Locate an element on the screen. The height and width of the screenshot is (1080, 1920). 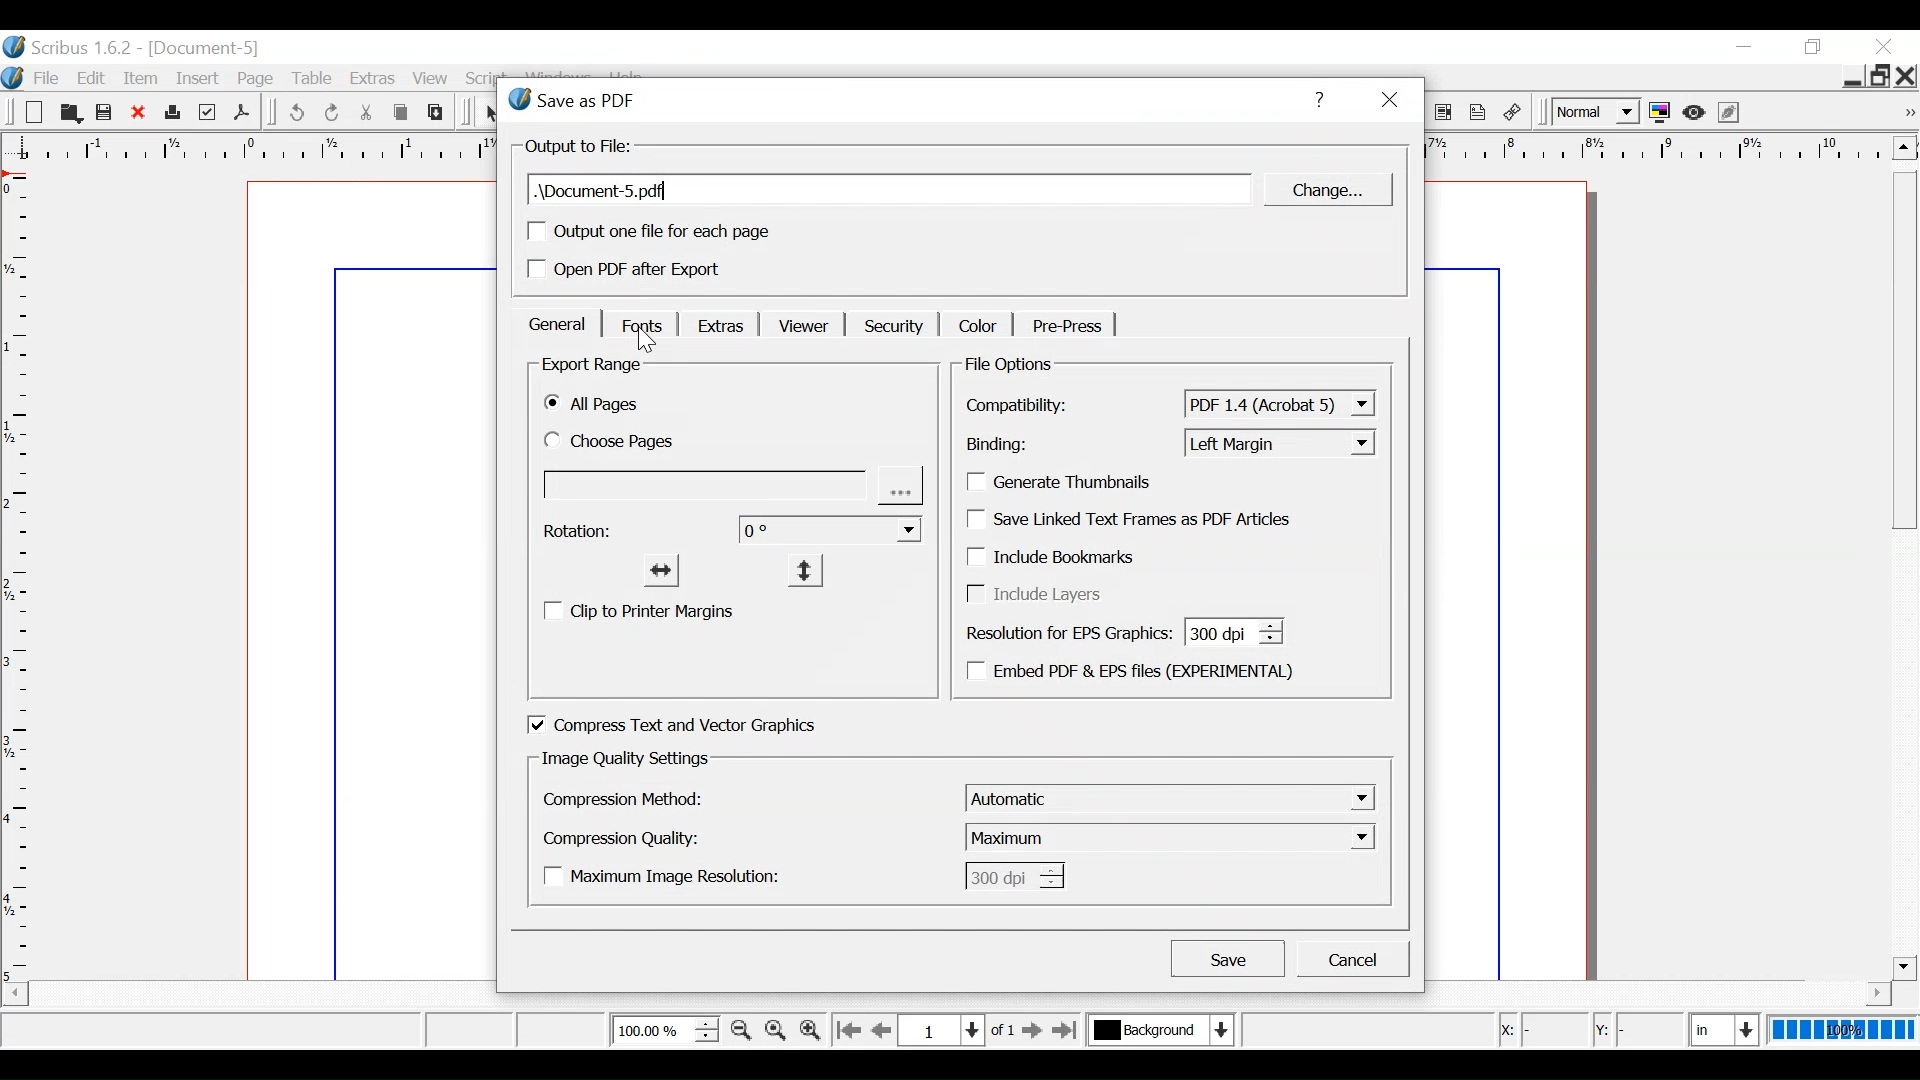
View is located at coordinates (431, 80).